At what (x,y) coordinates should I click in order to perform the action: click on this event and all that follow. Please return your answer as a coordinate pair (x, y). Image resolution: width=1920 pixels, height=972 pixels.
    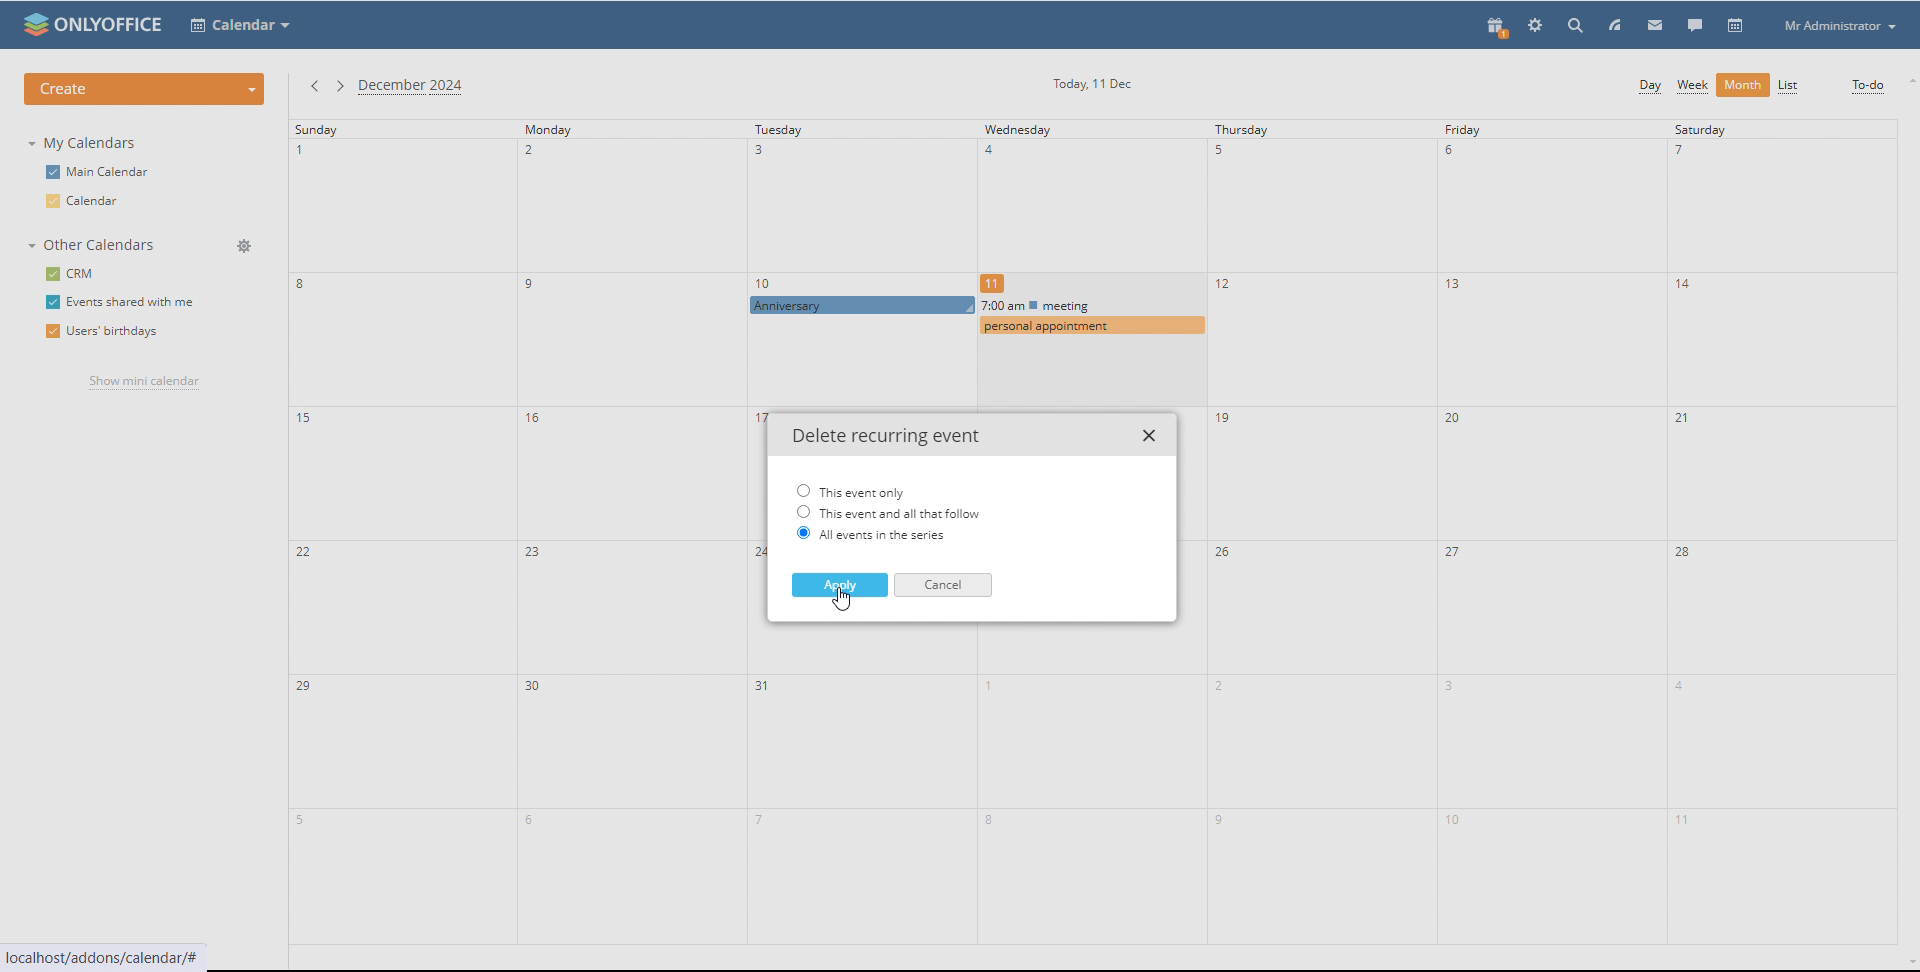
    Looking at the image, I should click on (889, 512).